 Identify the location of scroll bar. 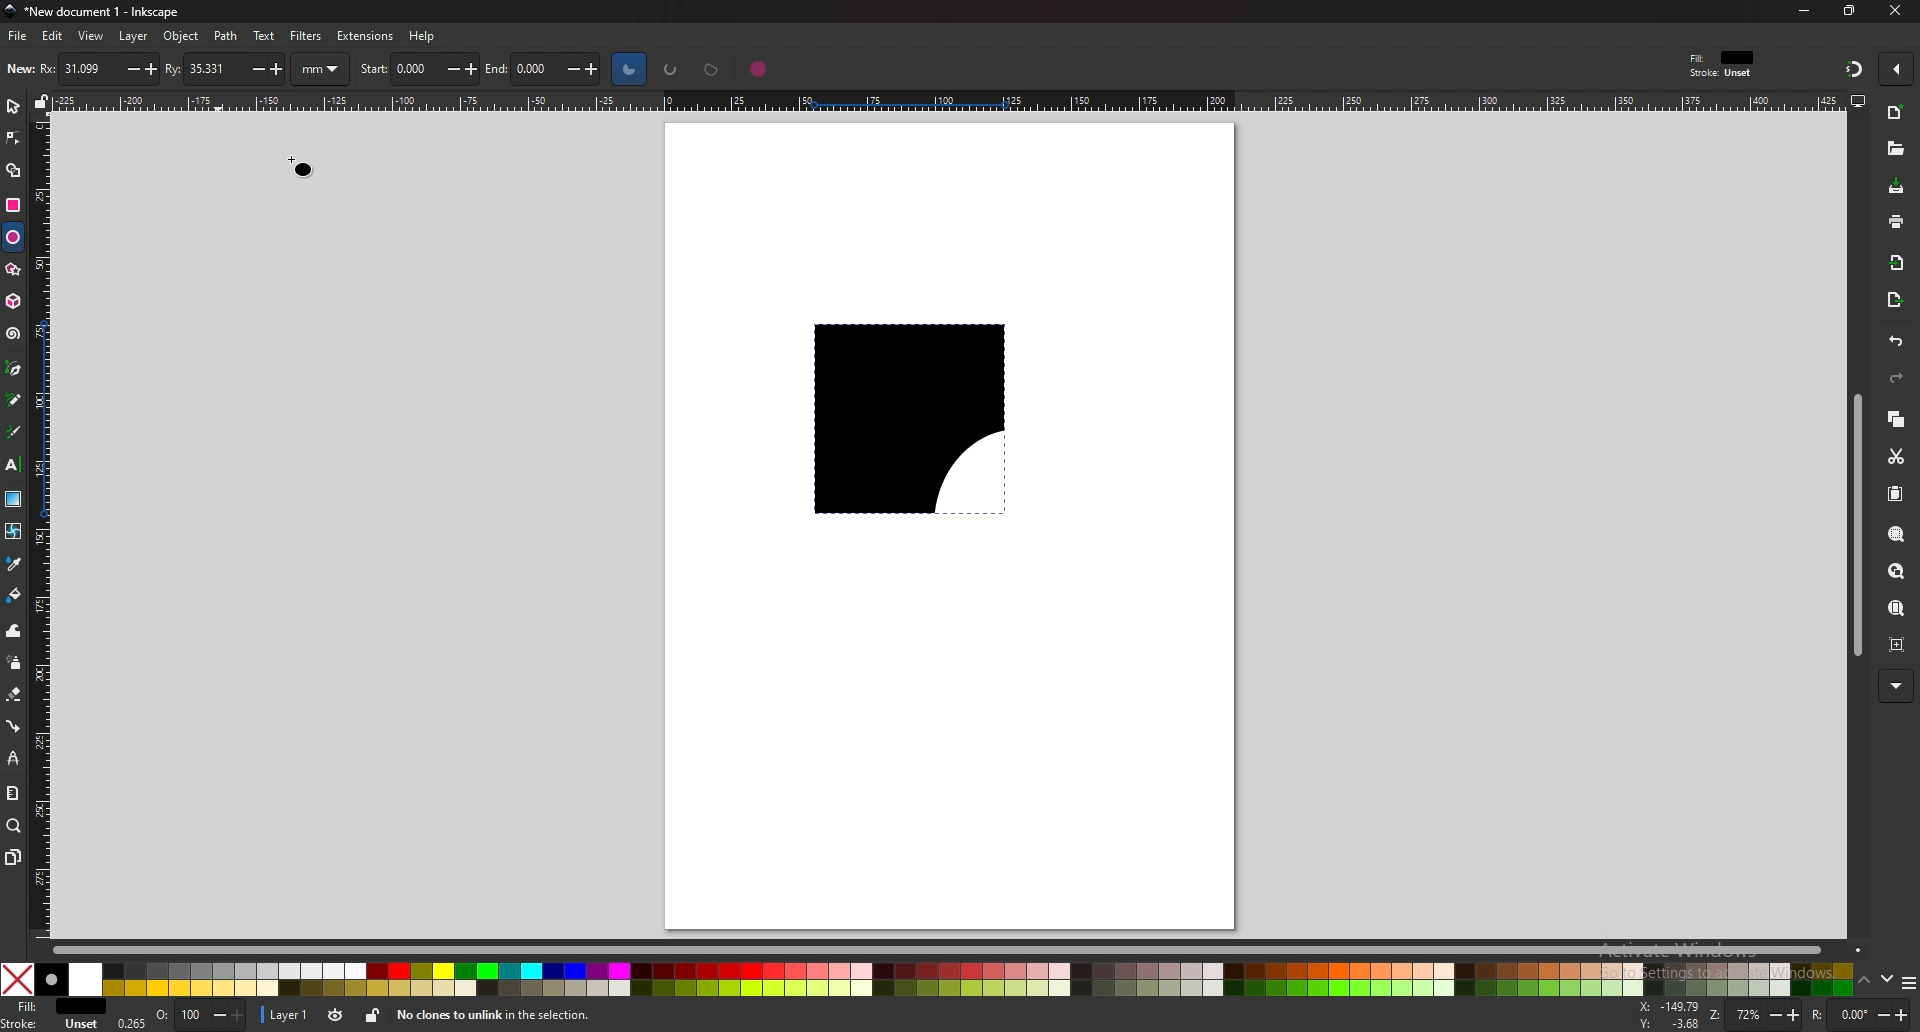
(1854, 524).